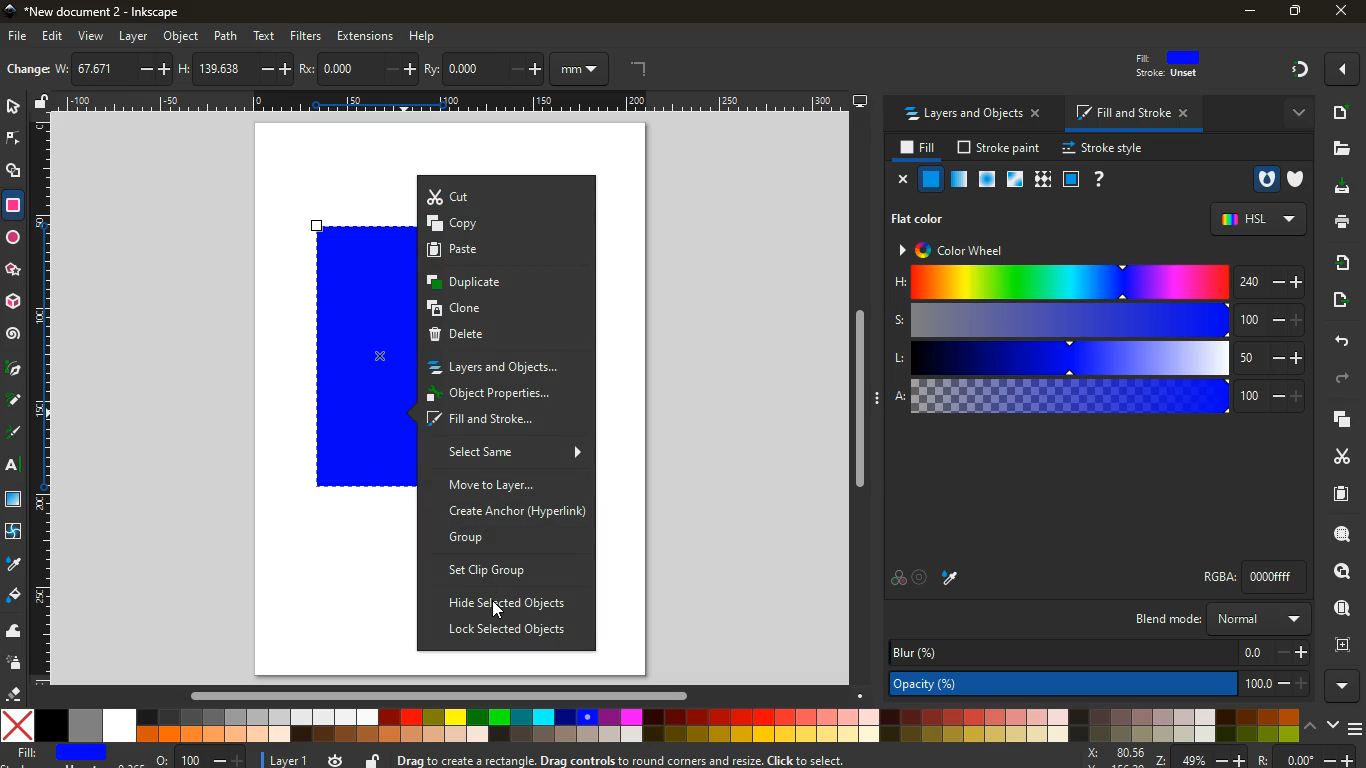  Describe the element at coordinates (1336, 301) in the screenshot. I see `send` at that location.